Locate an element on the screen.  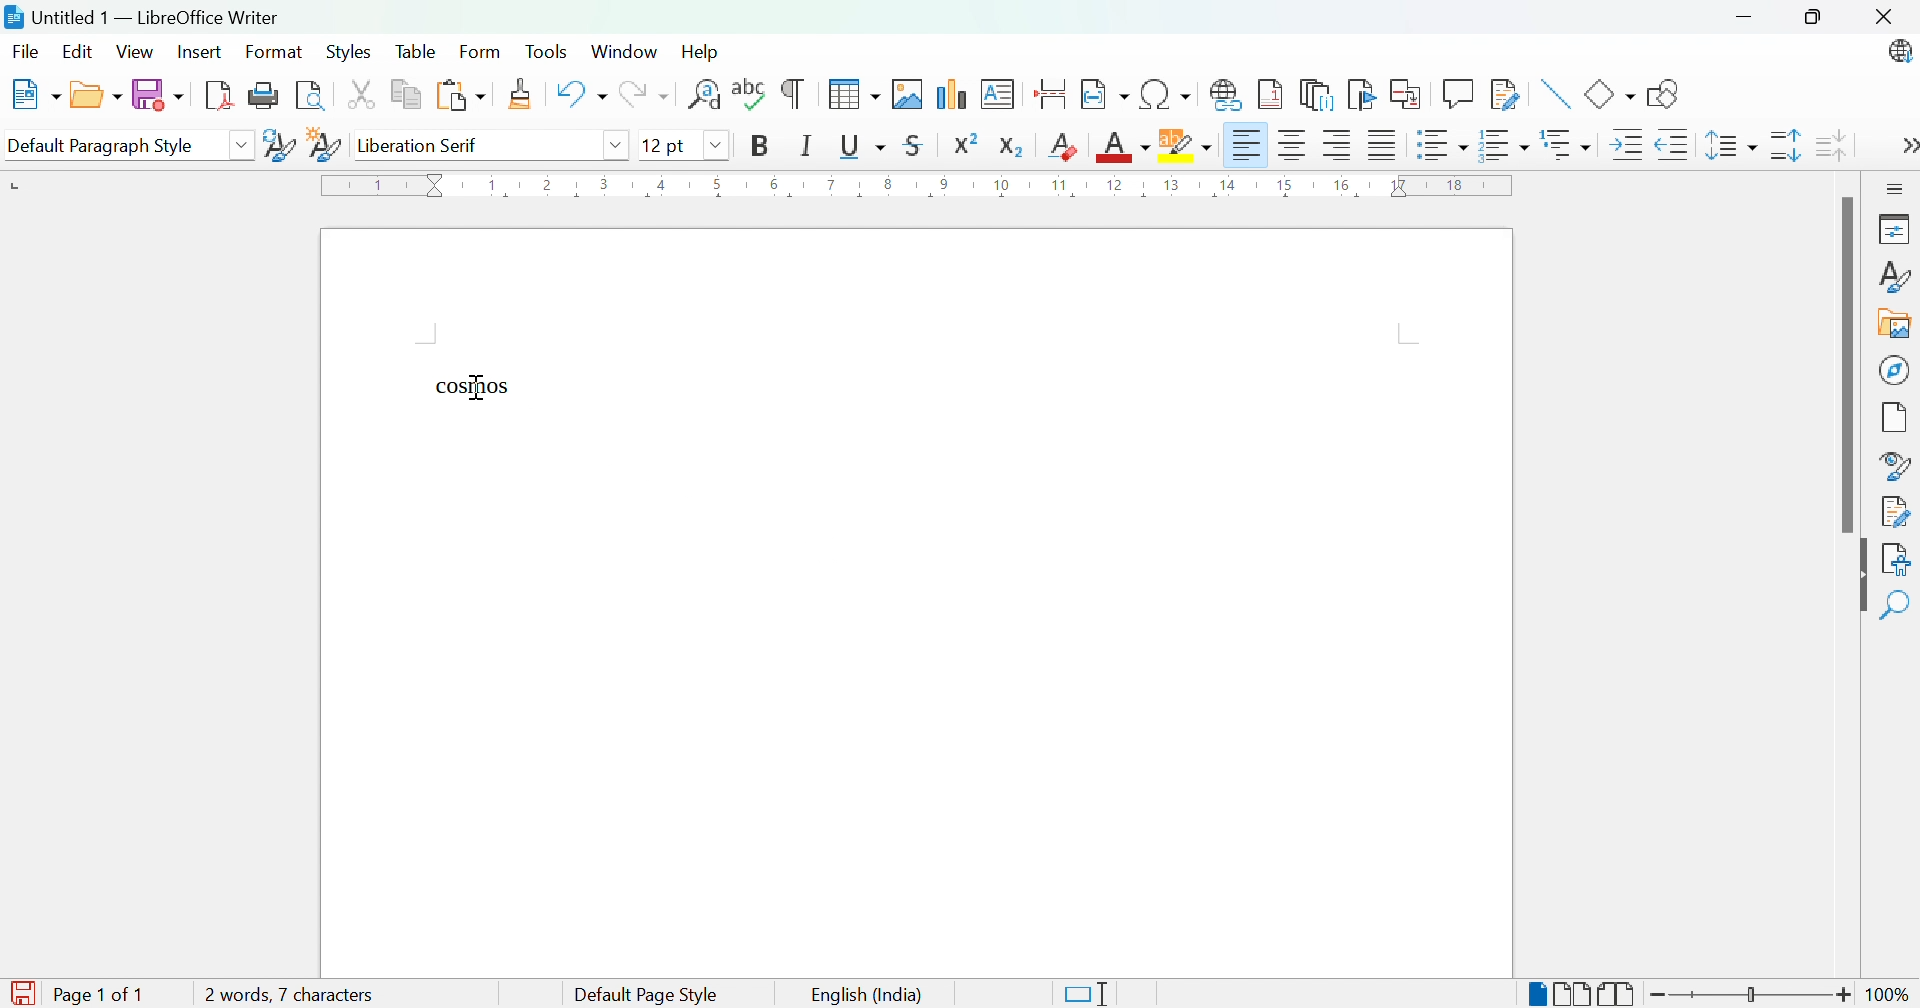
Drop down is located at coordinates (621, 148).